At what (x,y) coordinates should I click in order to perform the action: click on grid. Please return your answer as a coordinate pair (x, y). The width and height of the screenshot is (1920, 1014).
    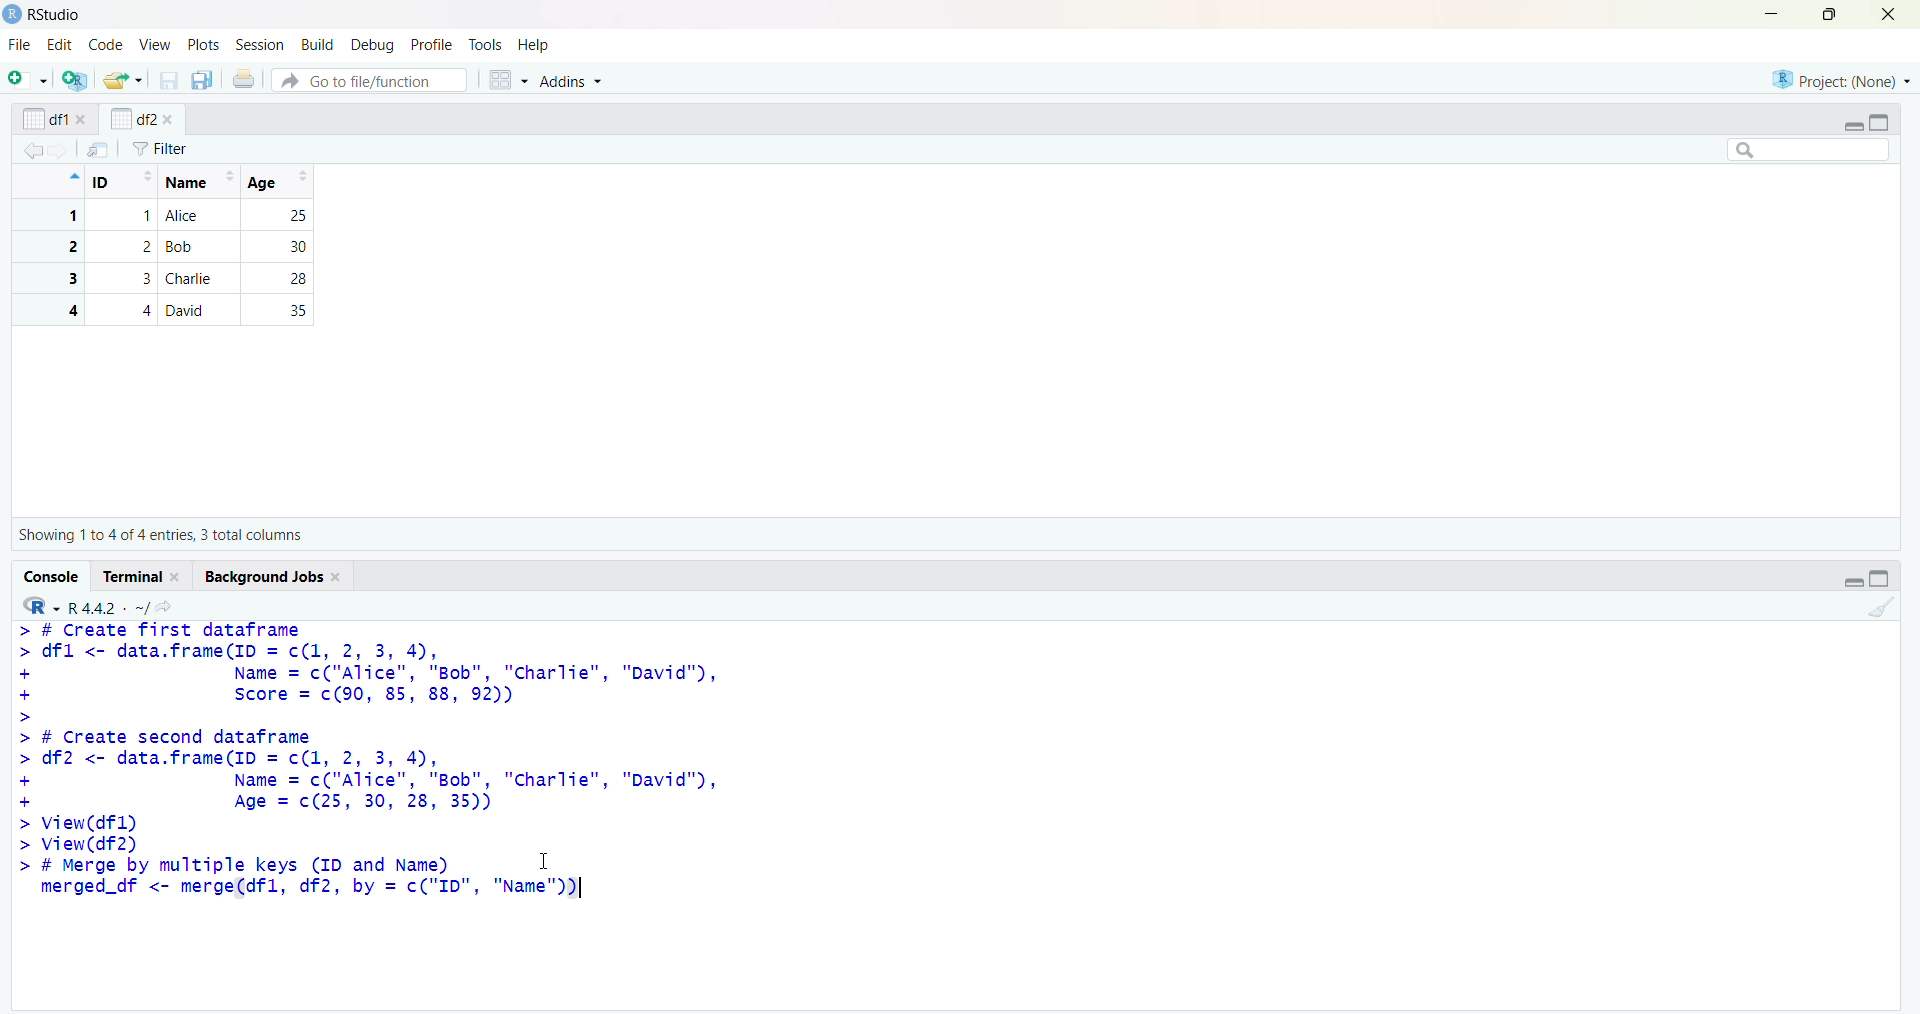
    Looking at the image, I should click on (509, 80).